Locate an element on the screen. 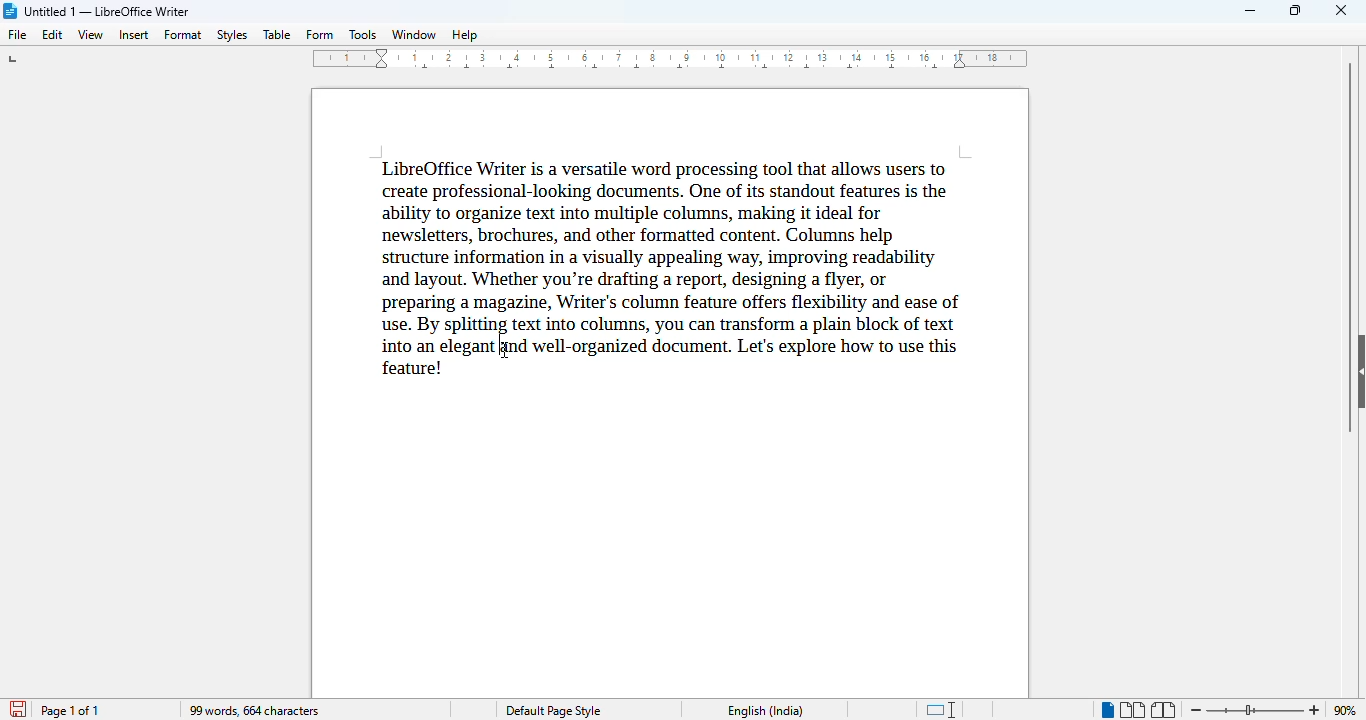 This screenshot has height=720, width=1366. help is located at coordinates (465, 35).